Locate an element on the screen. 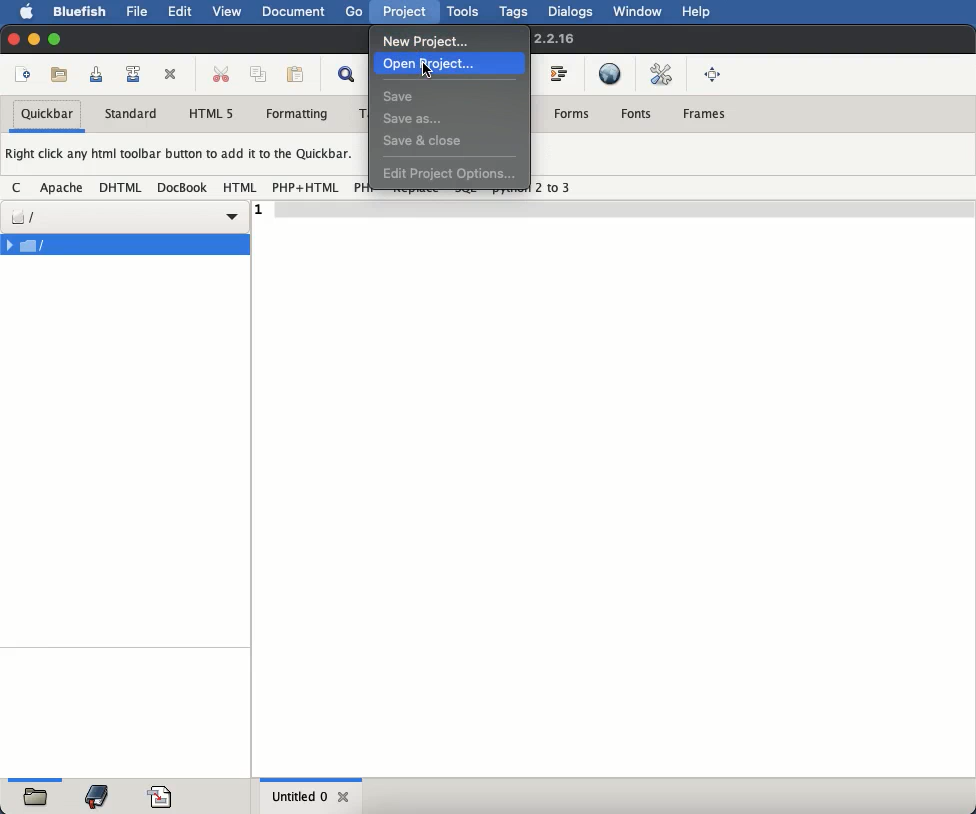 The image size is (976, 814). open project is located at coordinates (434, 65).